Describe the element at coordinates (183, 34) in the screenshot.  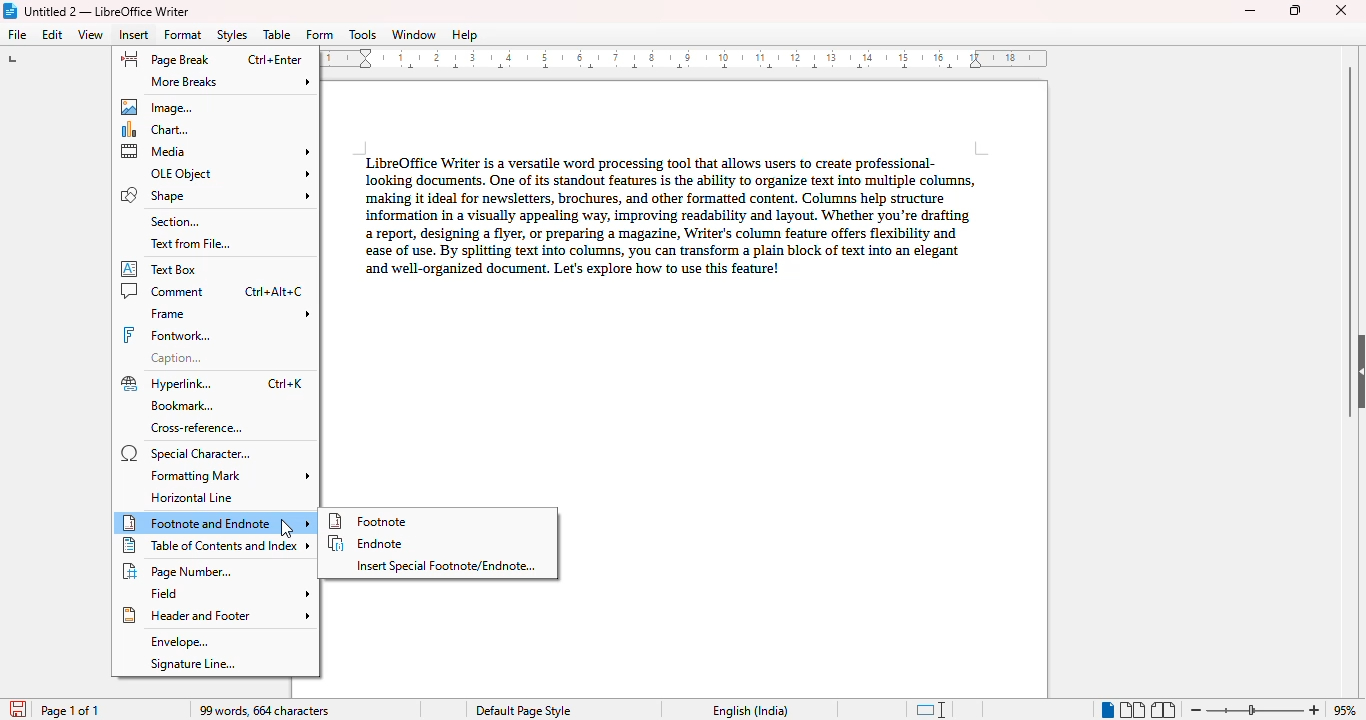
I see `format` at that location.